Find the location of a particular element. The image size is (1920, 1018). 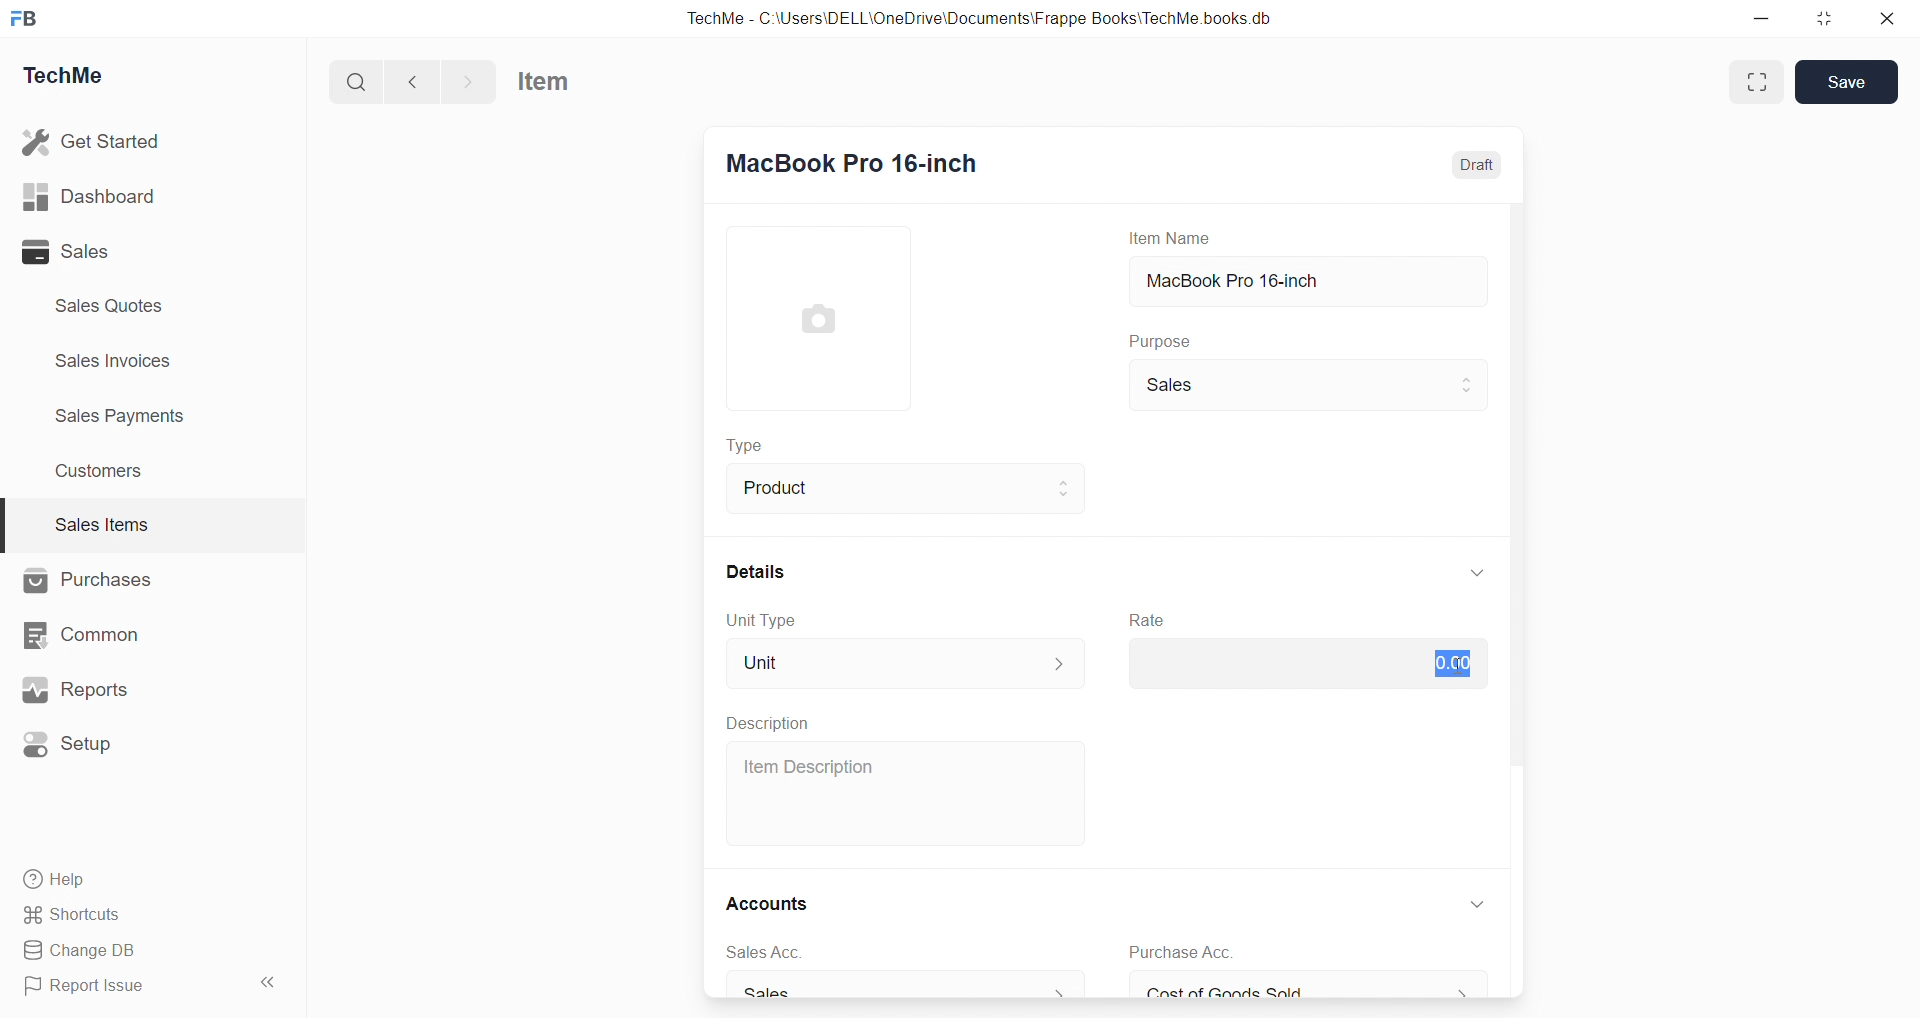

down is located at coordinates (1475, 574).